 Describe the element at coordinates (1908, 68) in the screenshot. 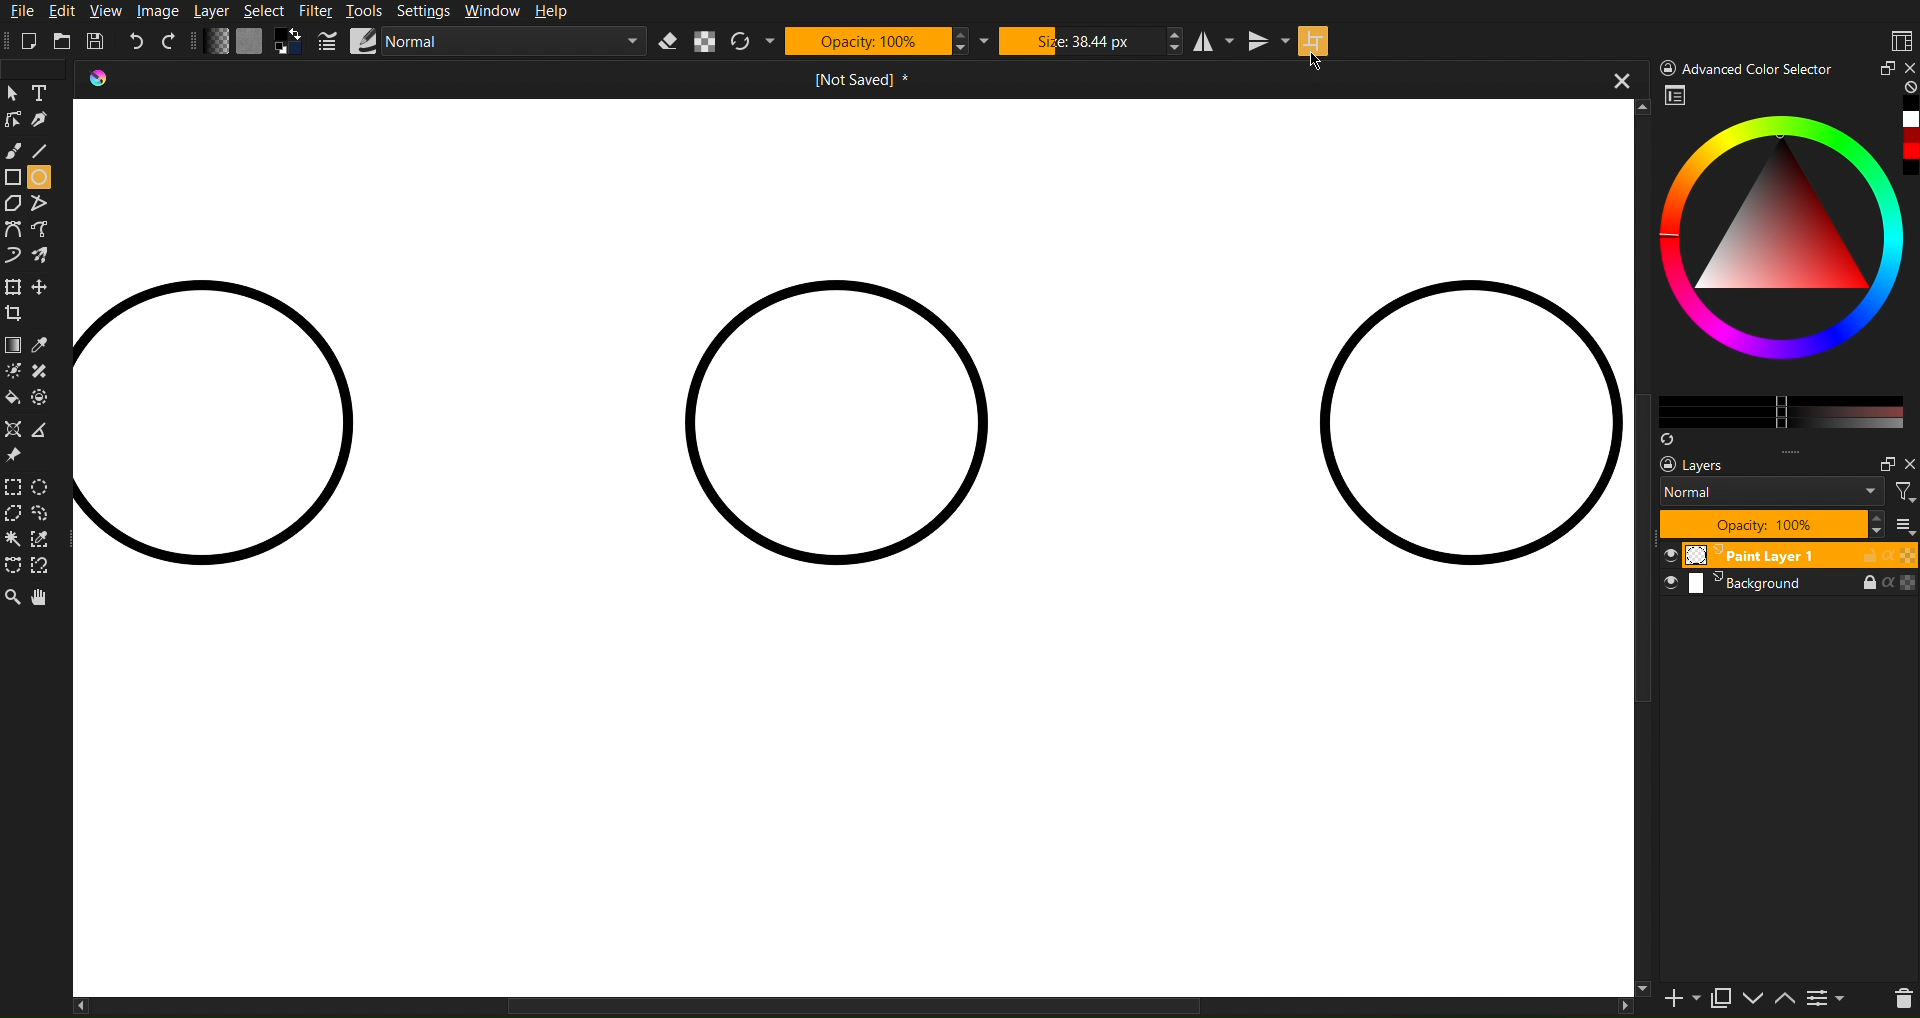

I see `close` at that location.